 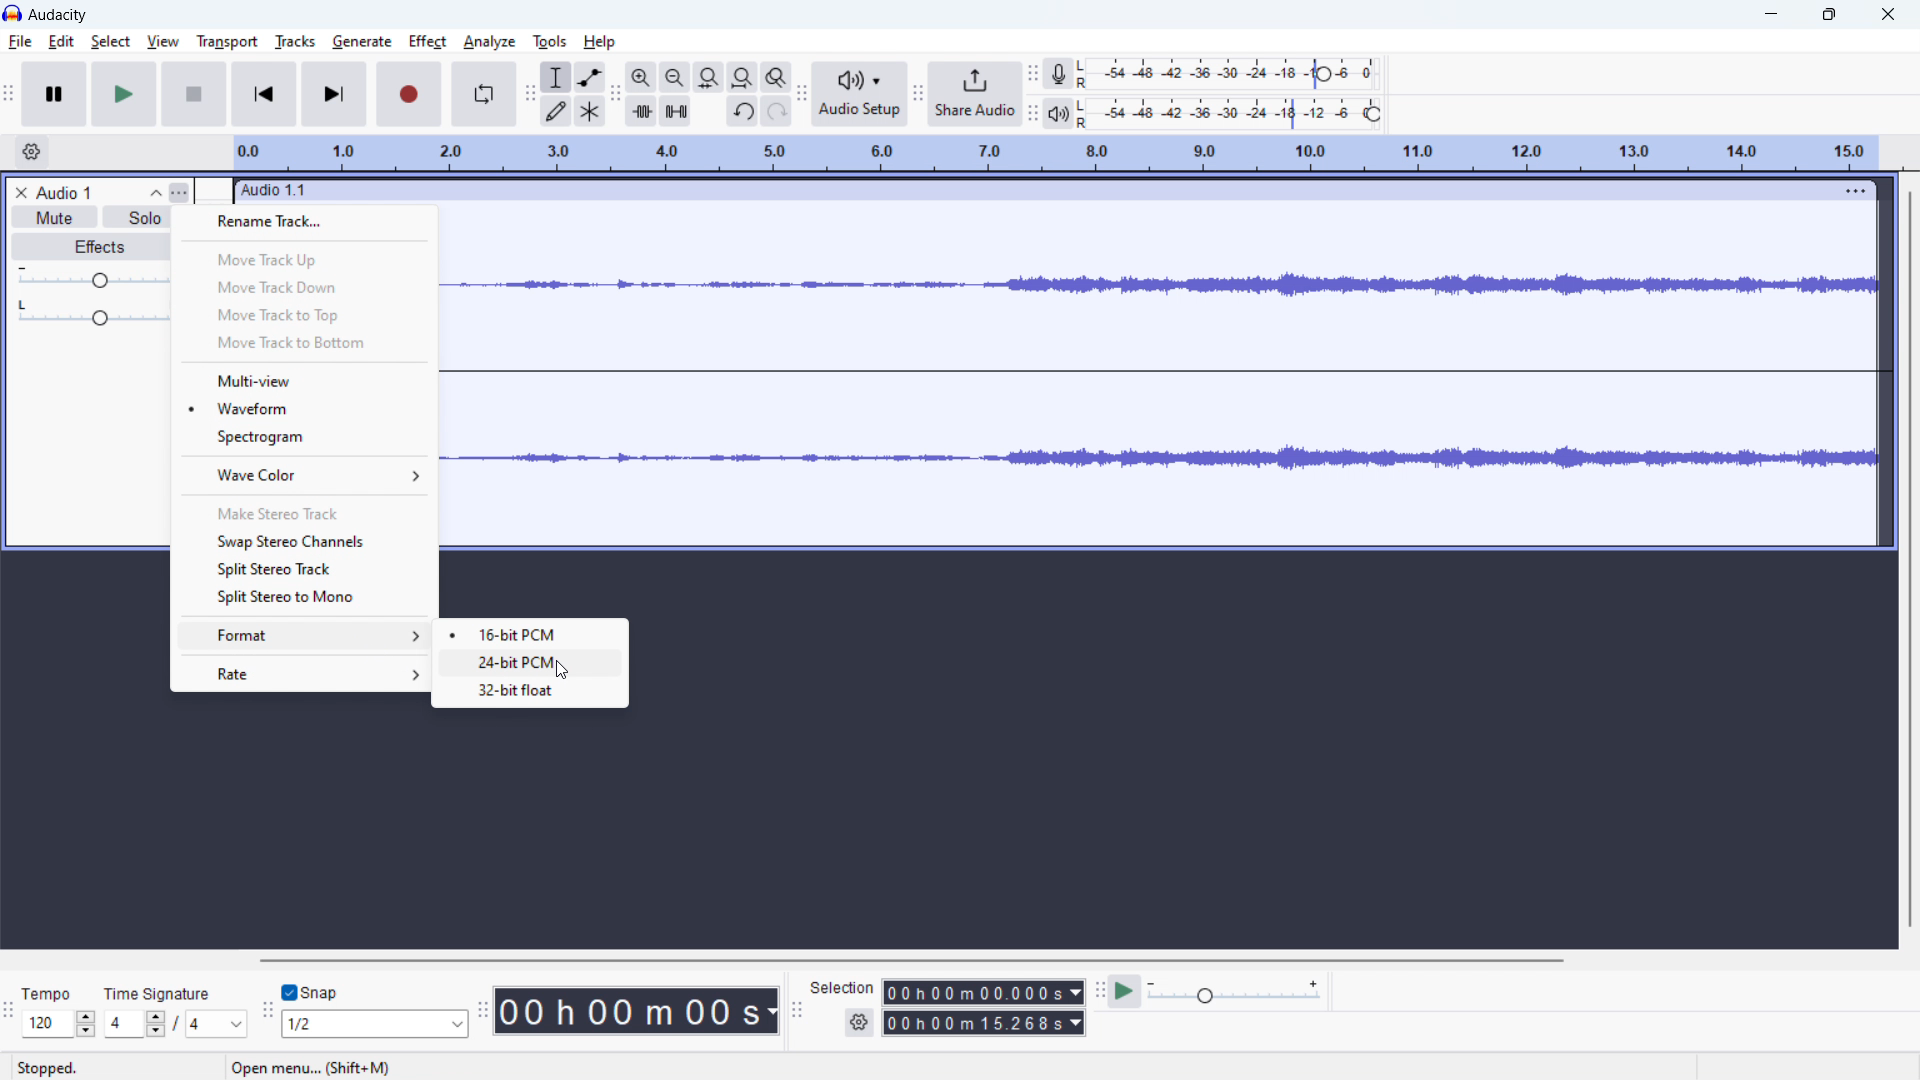 I want to click on fit selection to width, so click(x=709, y=77).